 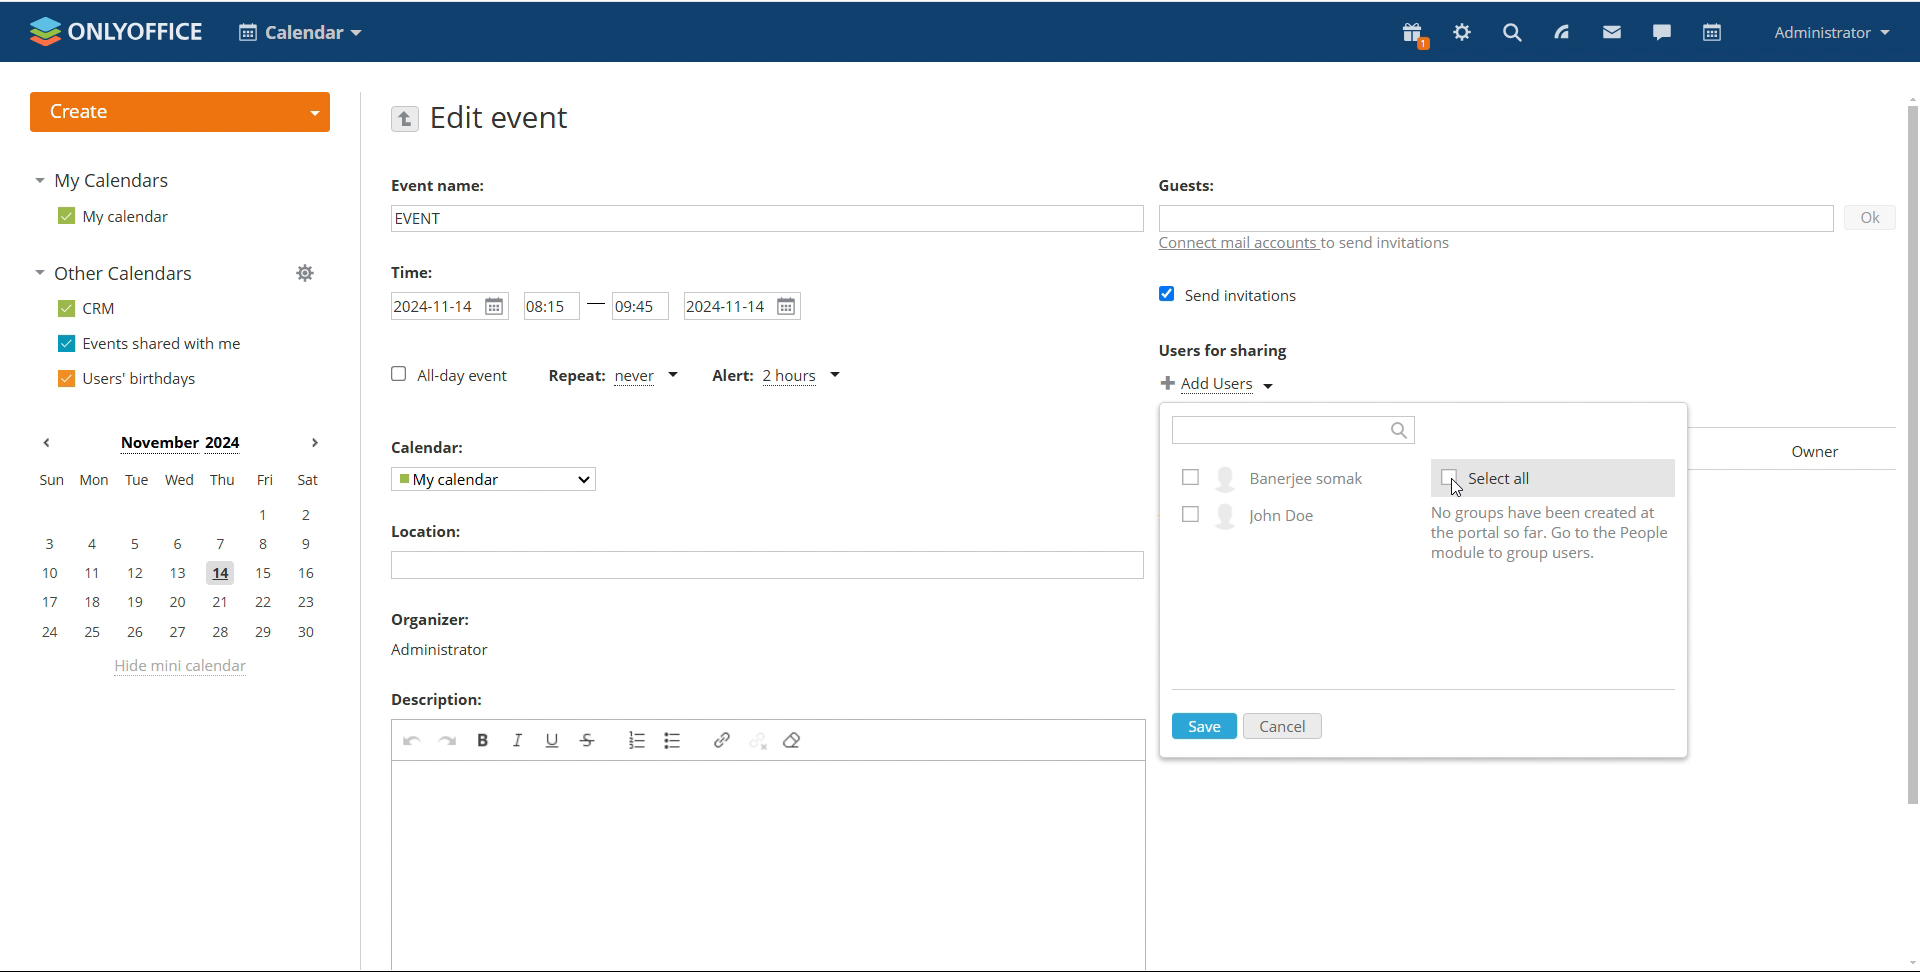 What do you see at coordinates (1713, 33) in the screenshot?
I see `calendar` at bounding box center [1713, 33].